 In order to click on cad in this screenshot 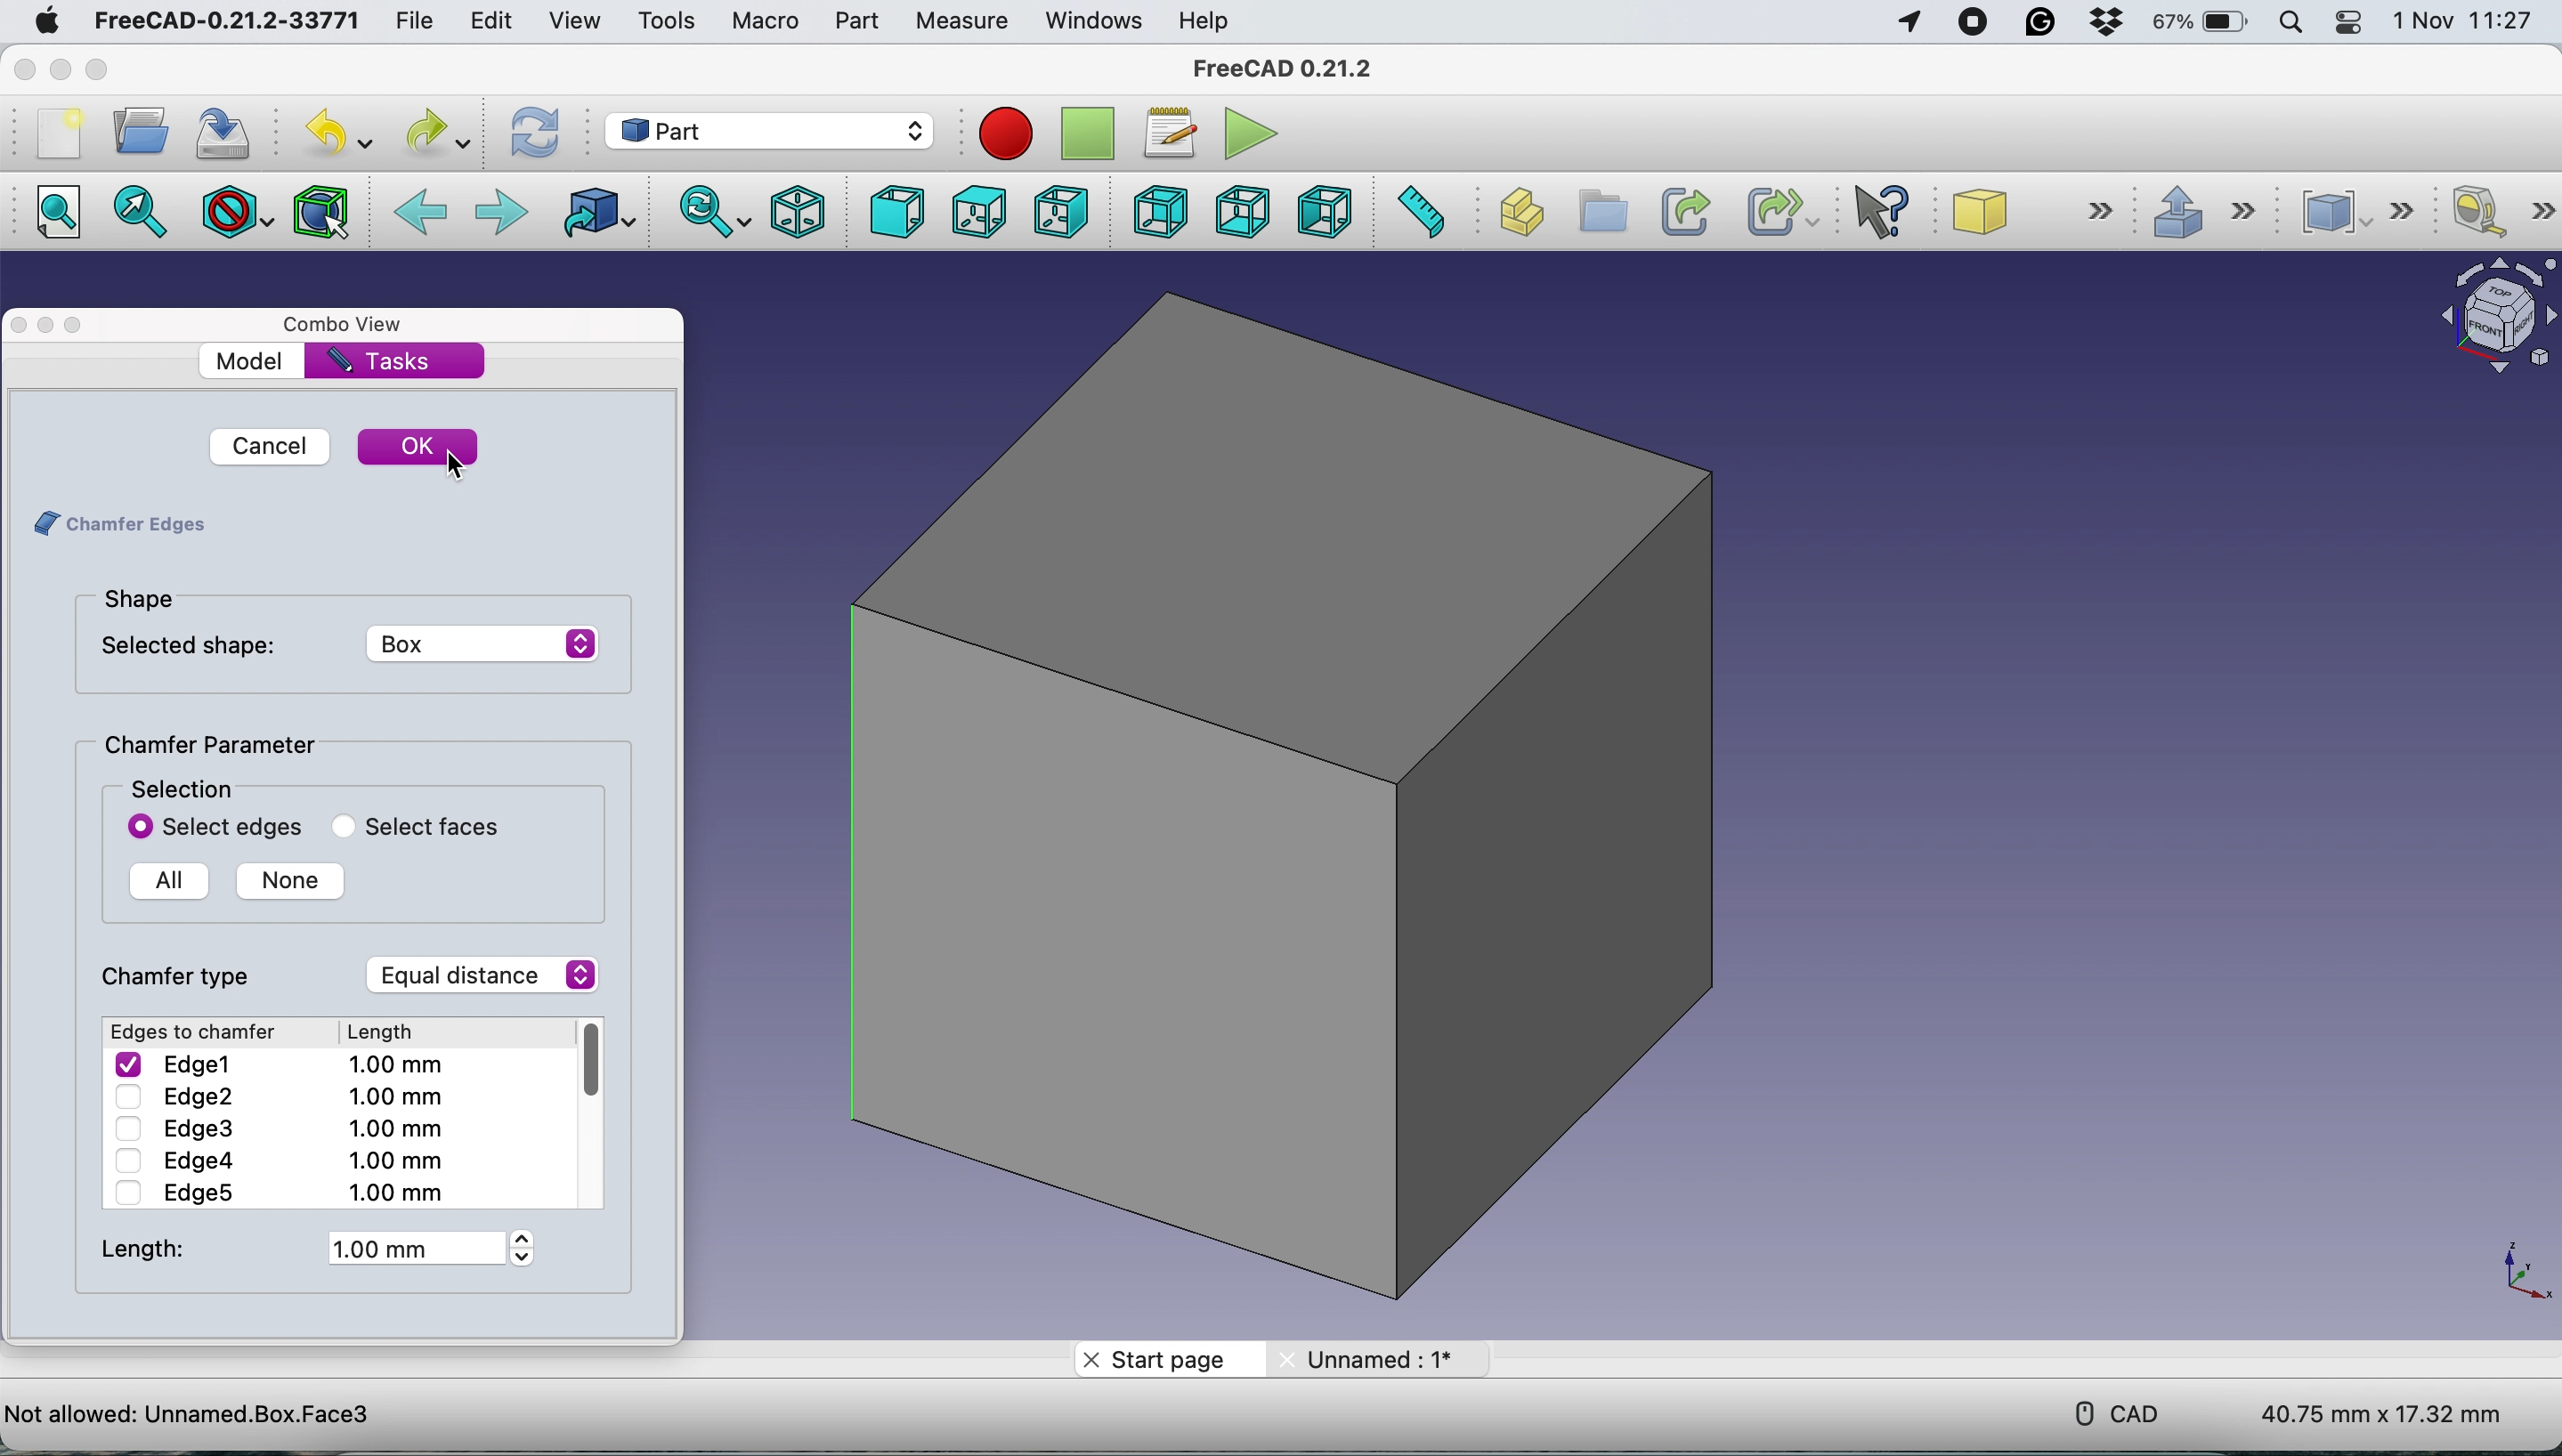, I will do `click(2106, 1409)`.